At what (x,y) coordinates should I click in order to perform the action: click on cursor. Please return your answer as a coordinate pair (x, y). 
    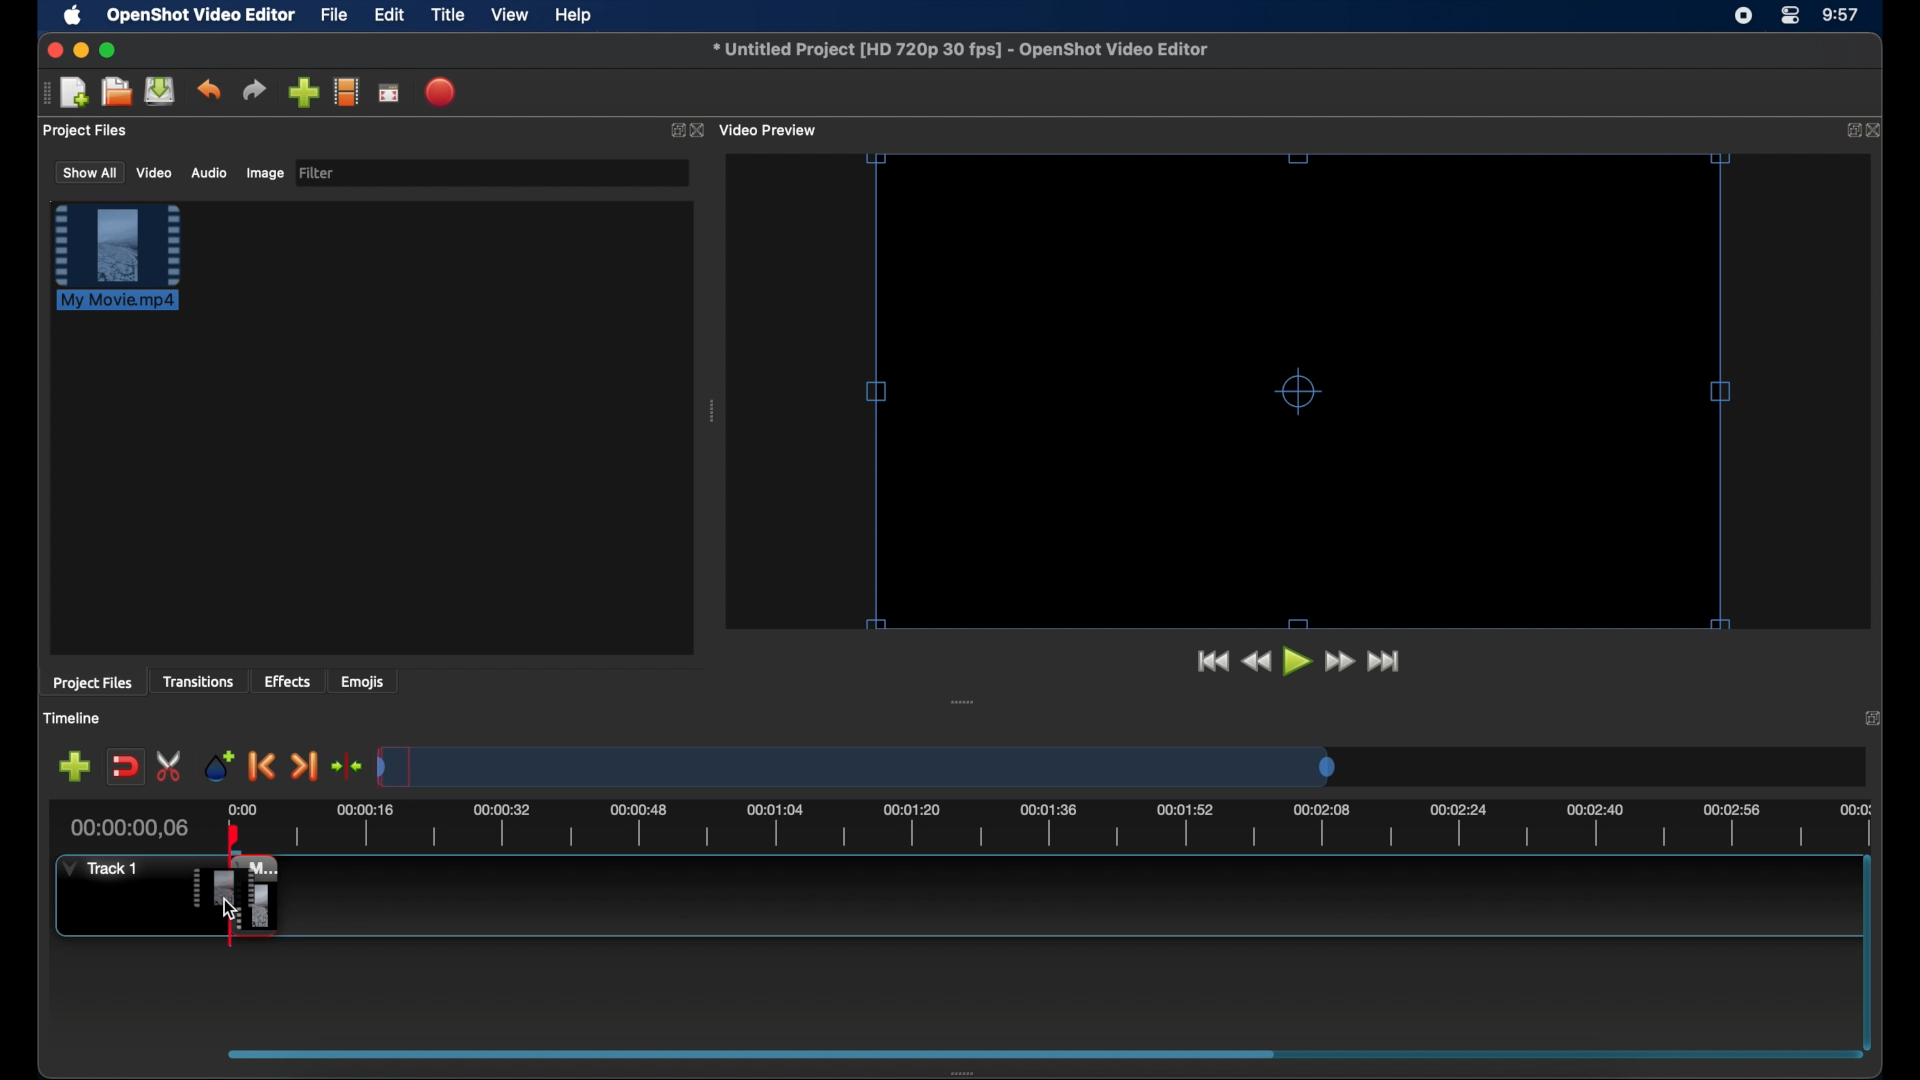
    Looking at the image, I should click on (229, 910).